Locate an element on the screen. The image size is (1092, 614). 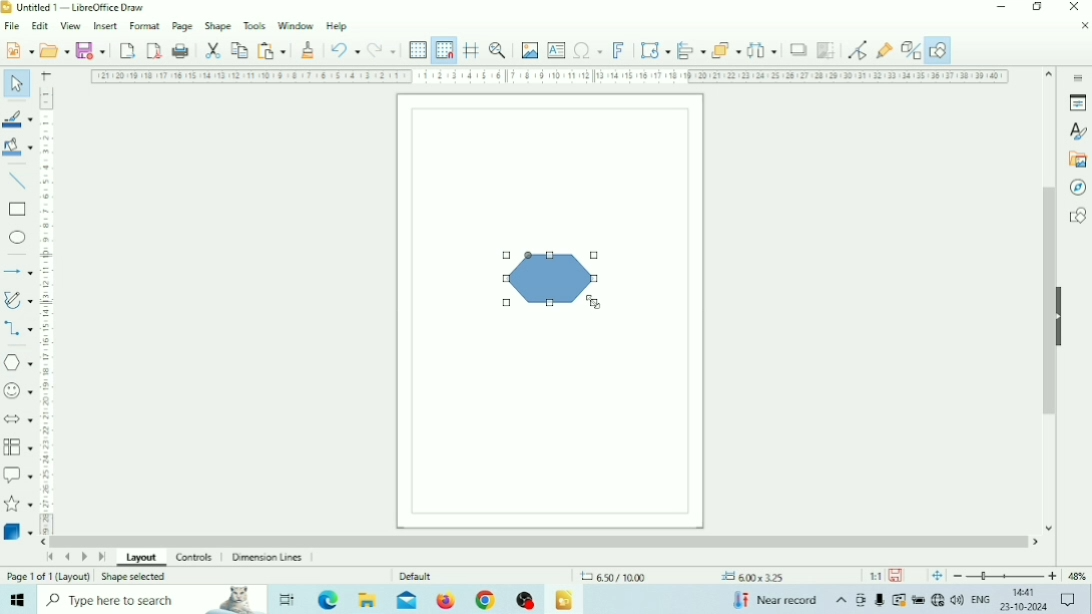
Minimize is located at coordinates (1001, 7).